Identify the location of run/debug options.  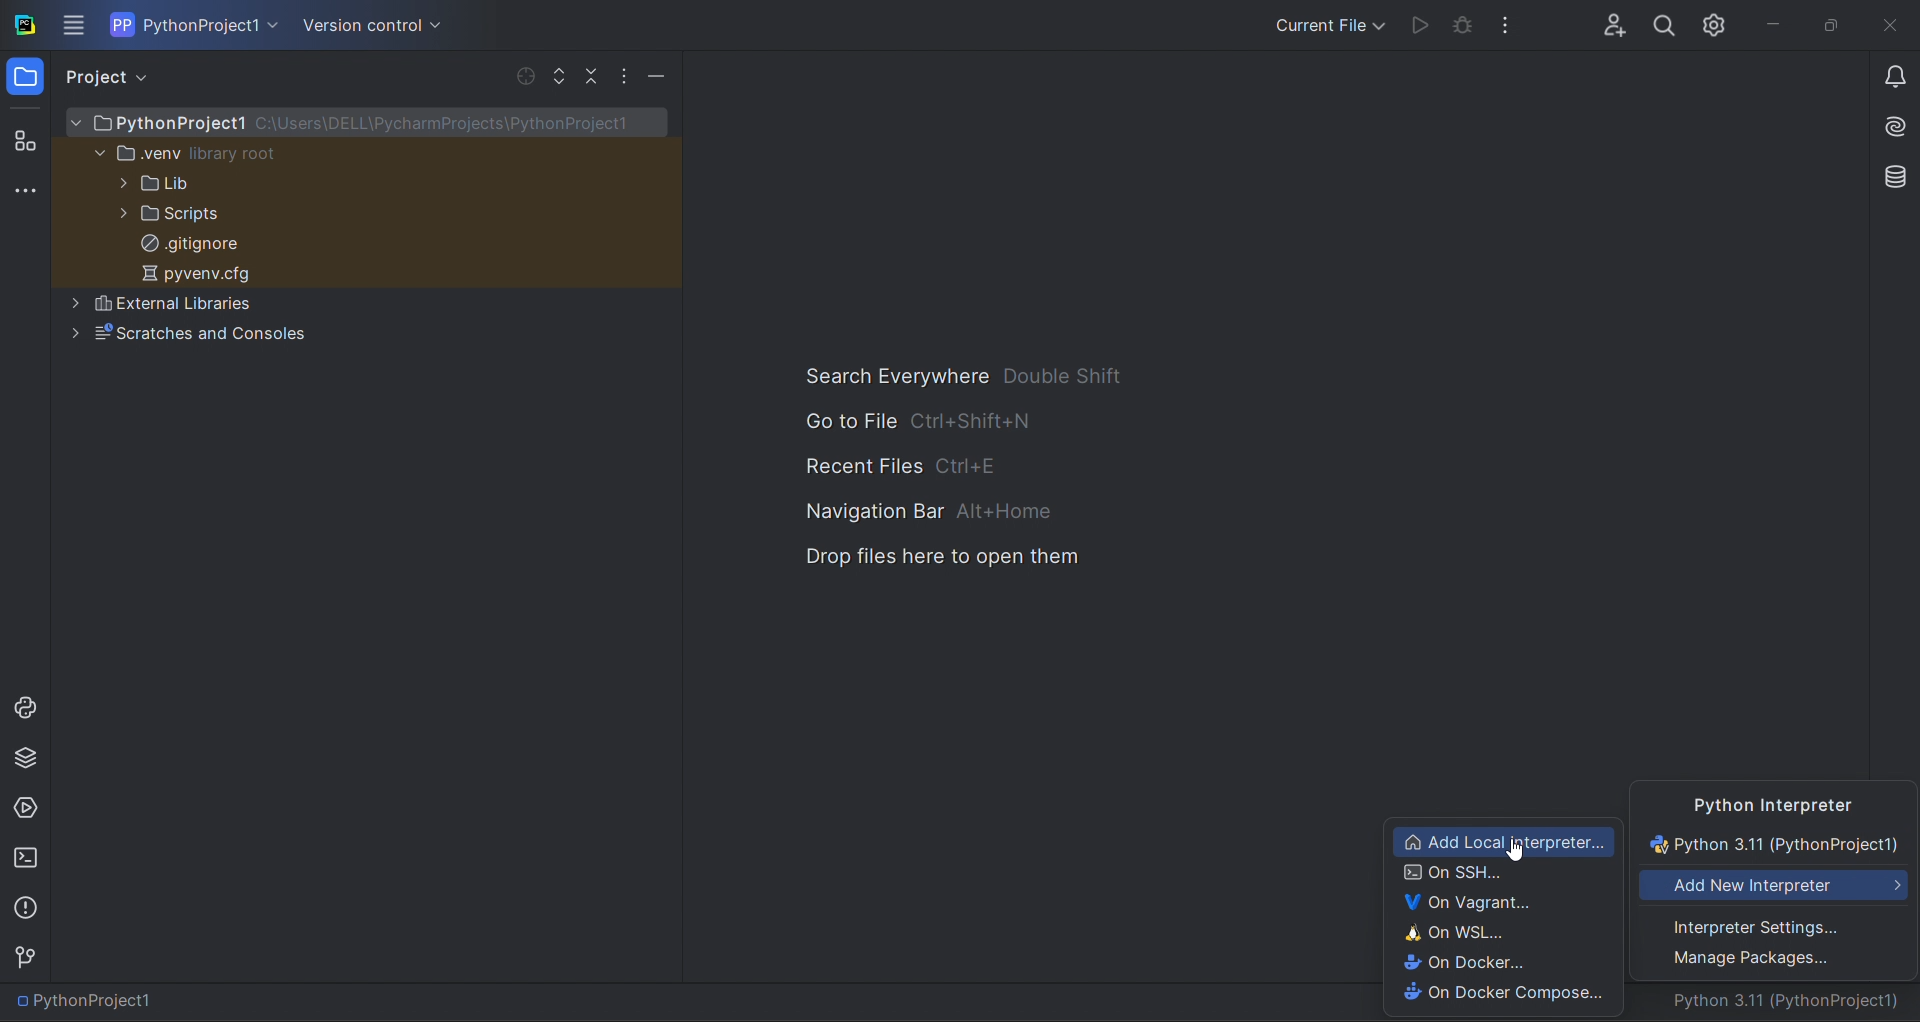
(1326, 23).